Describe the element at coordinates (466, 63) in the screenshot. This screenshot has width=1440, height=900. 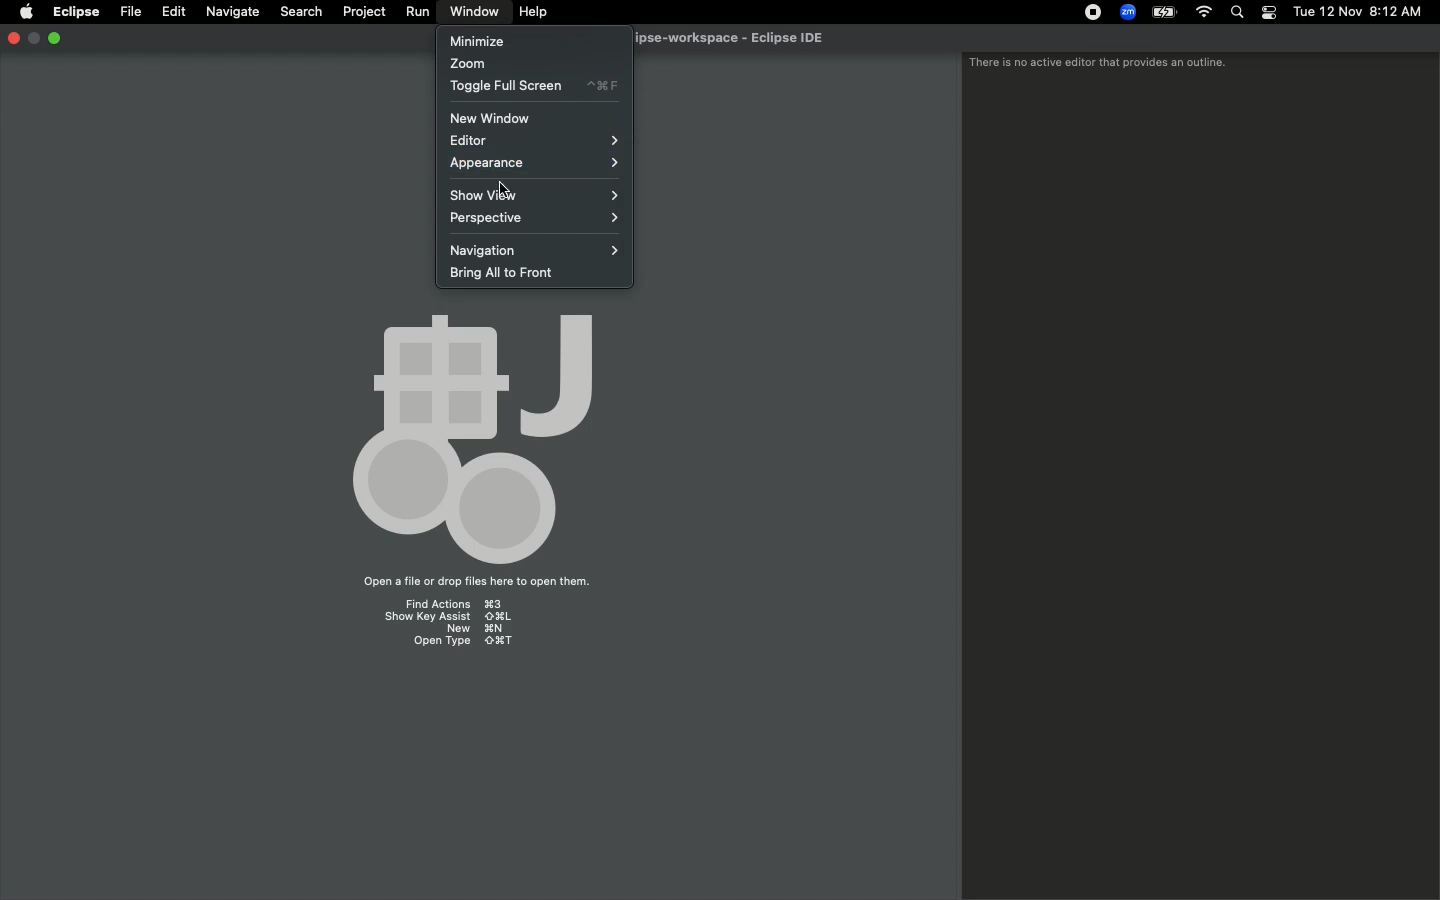
I see `Zoom` at that location.